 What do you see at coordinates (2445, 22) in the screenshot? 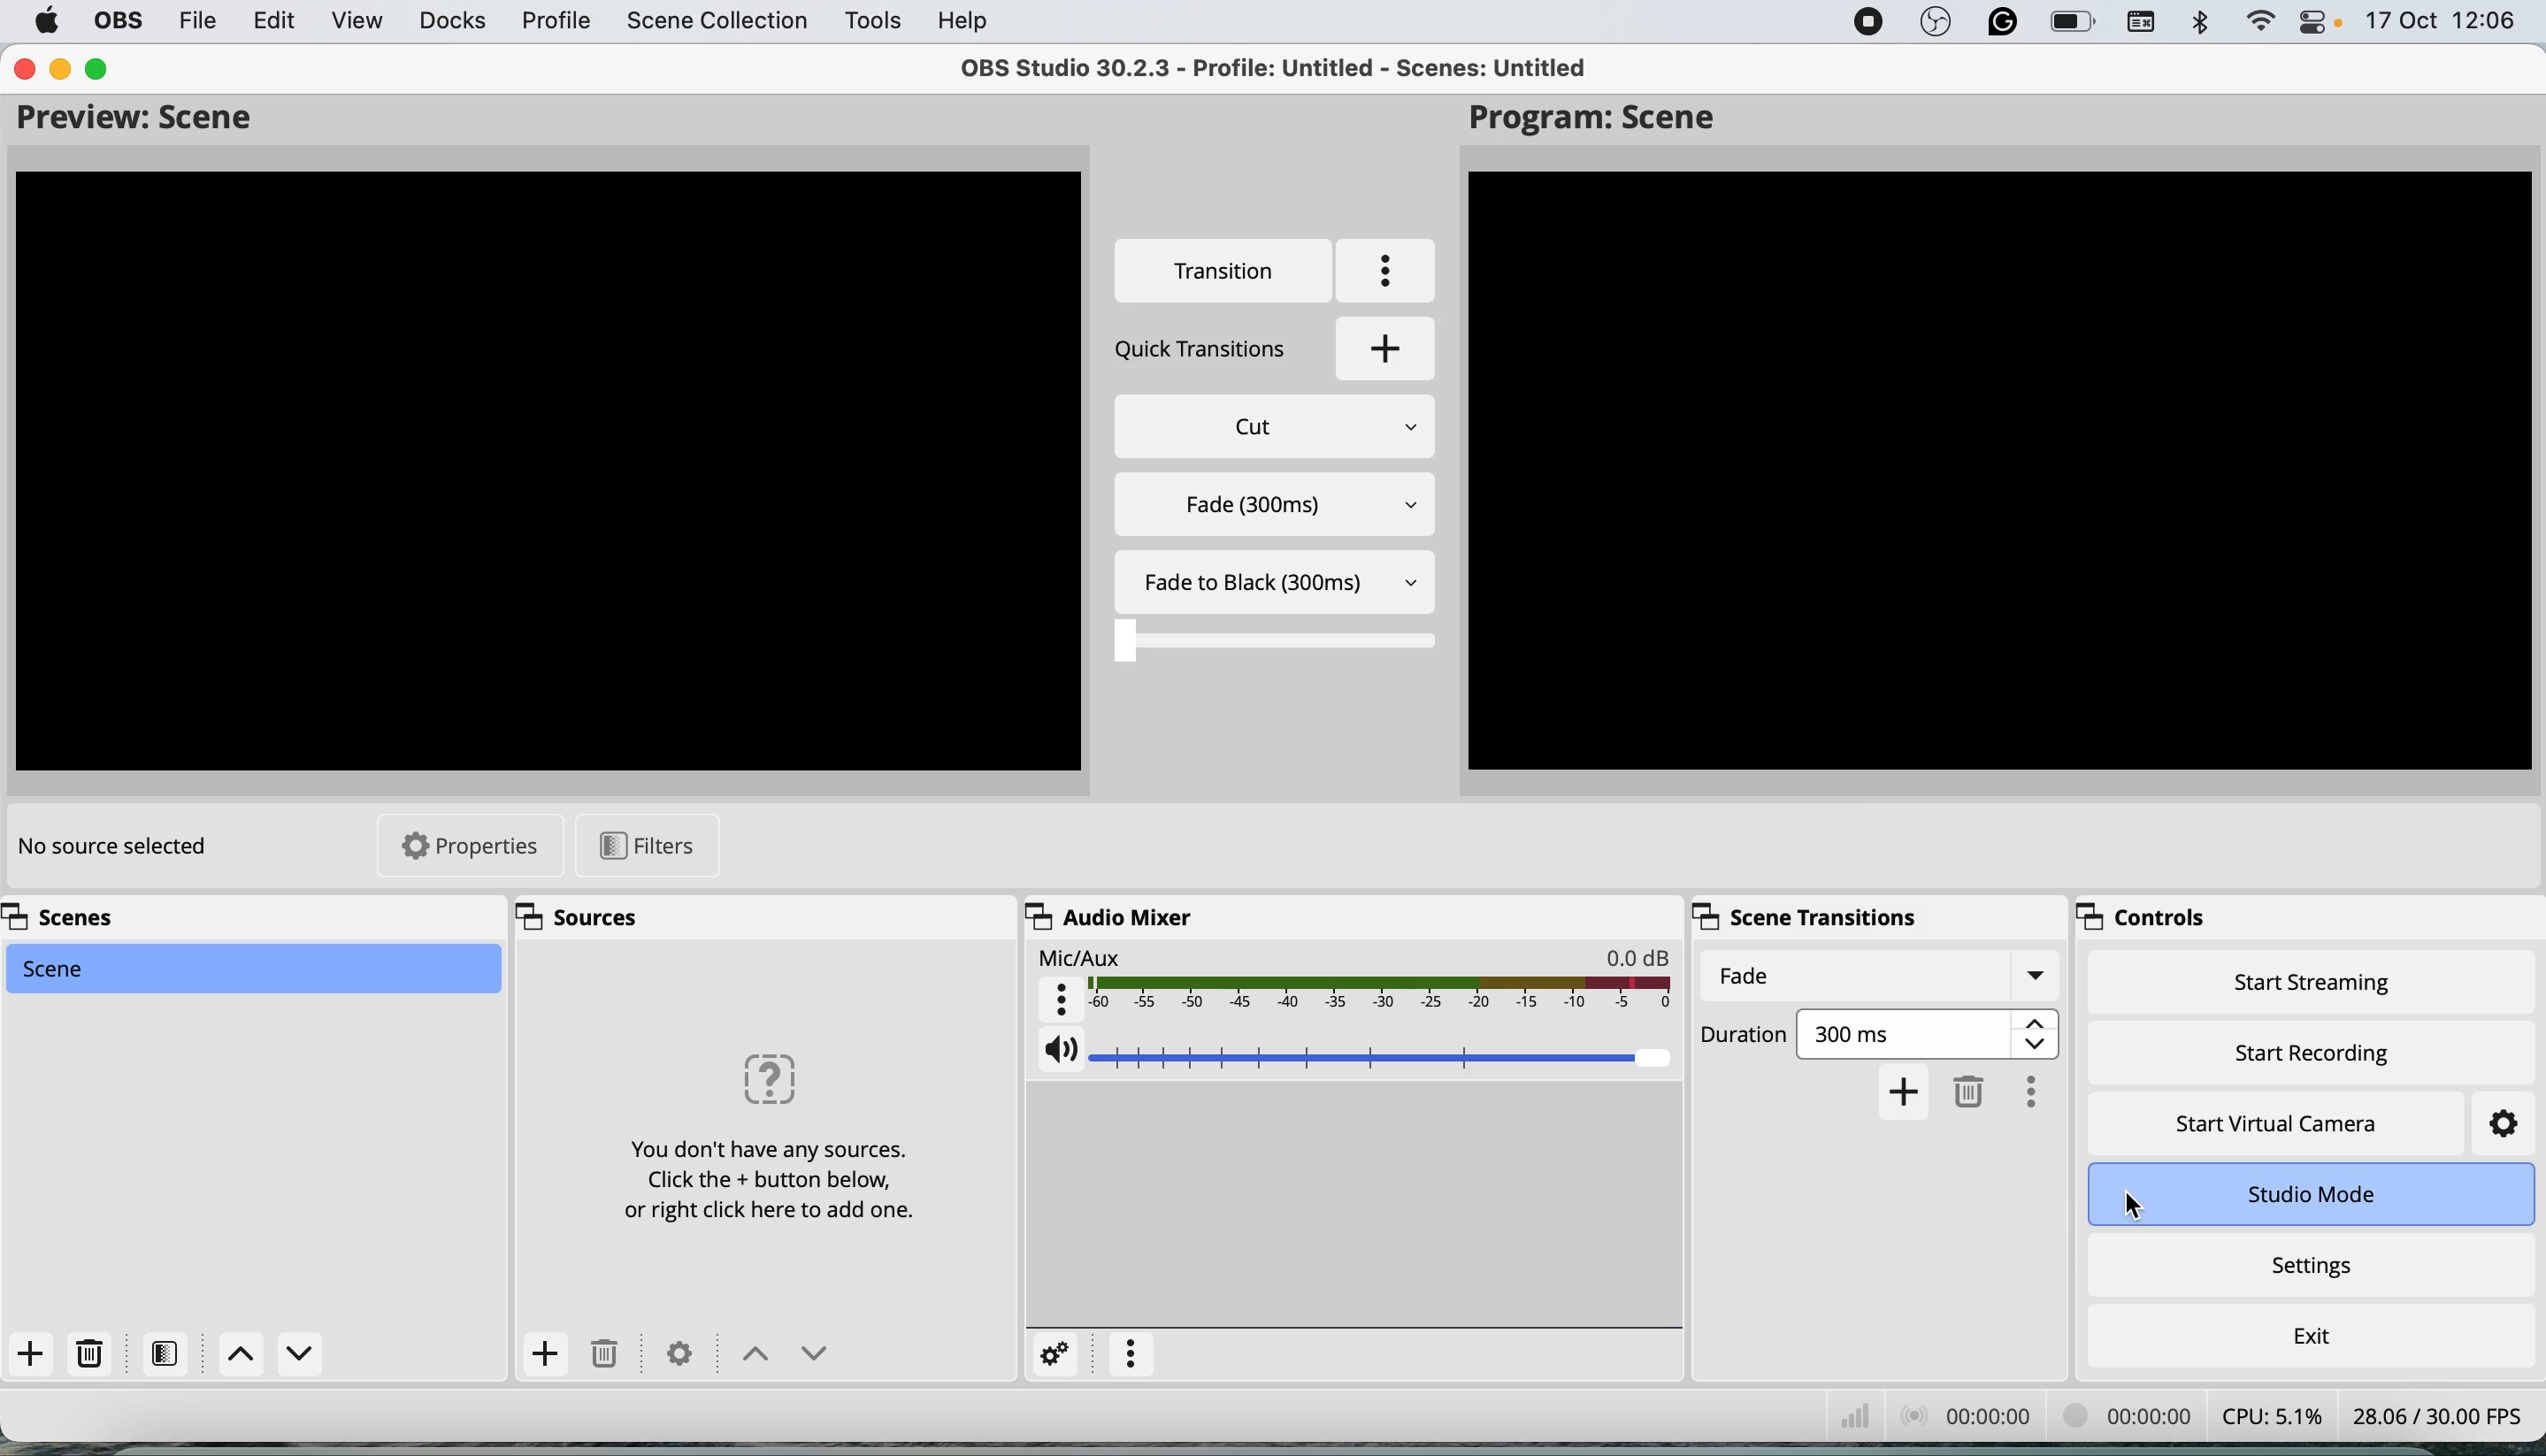
I see `date and time` at bounding box center [2445, 22].